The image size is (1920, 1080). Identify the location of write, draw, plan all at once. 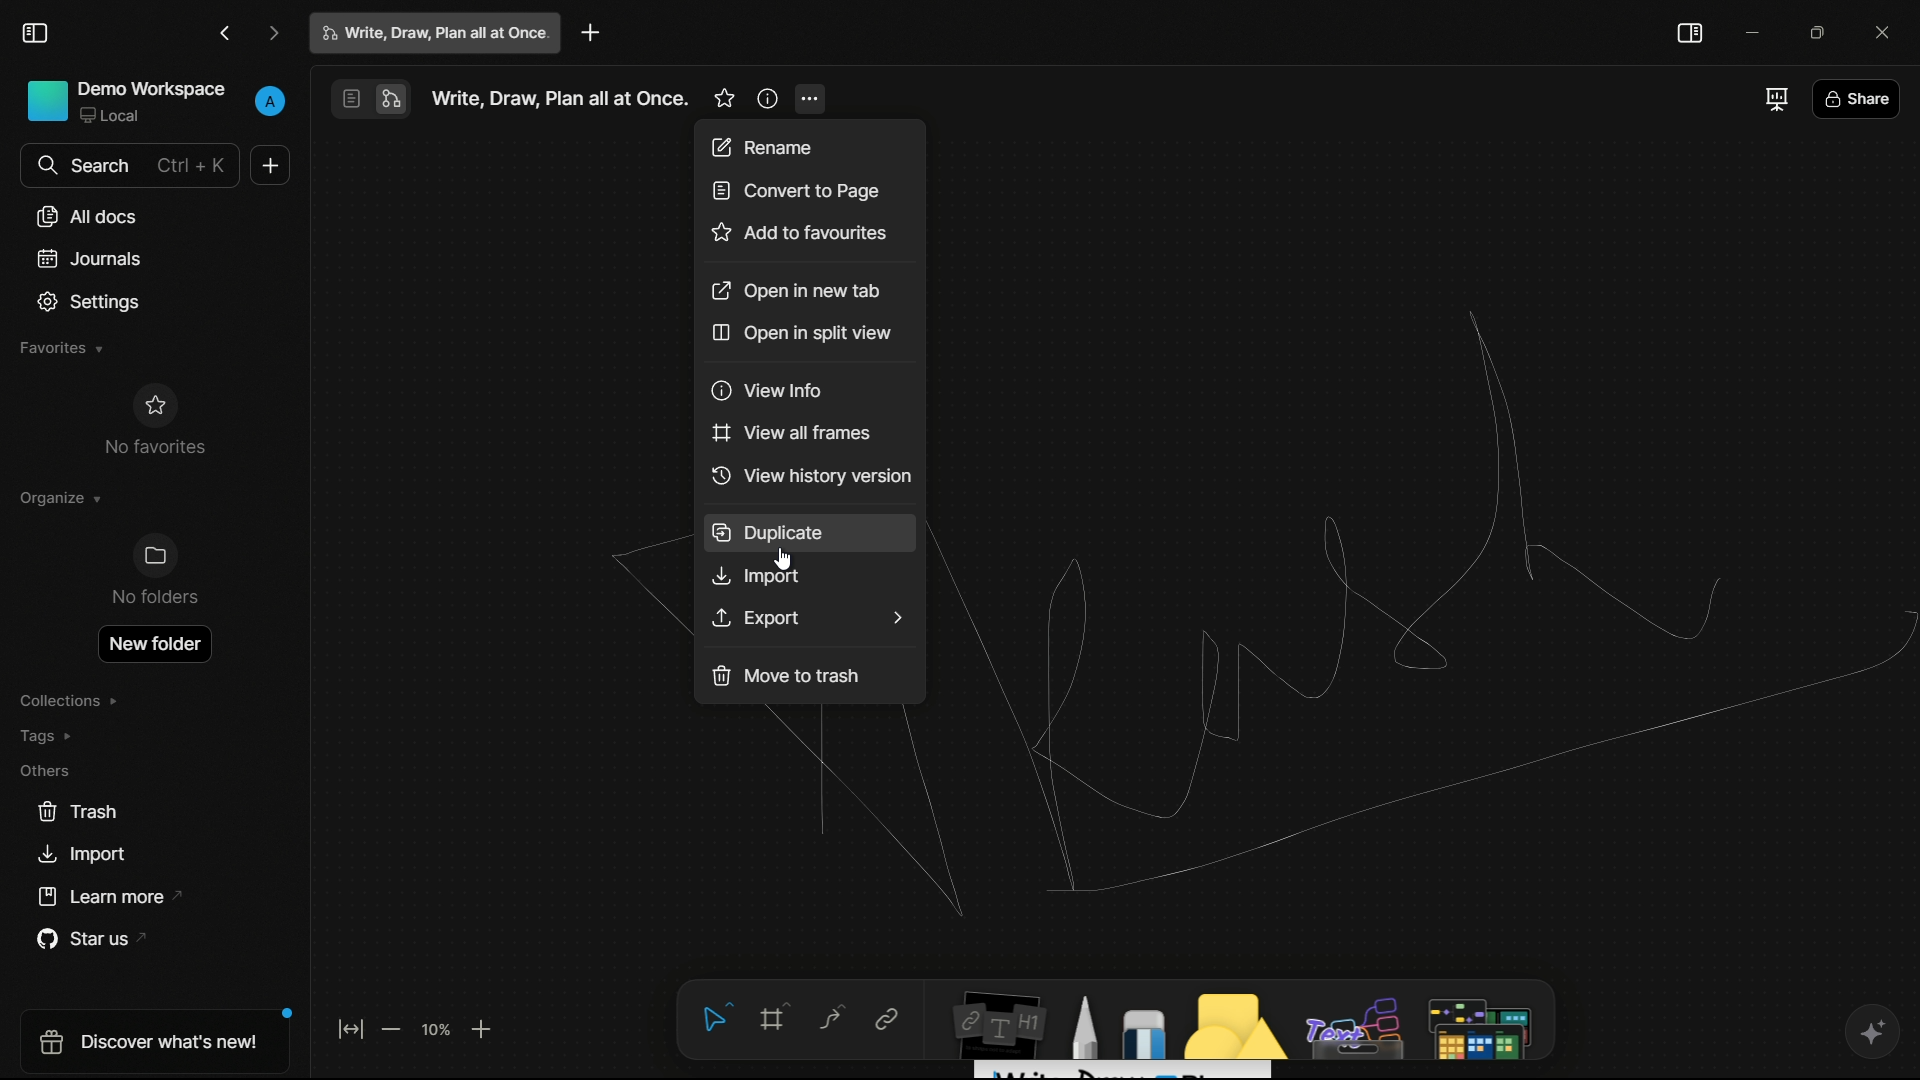
(436, 34).